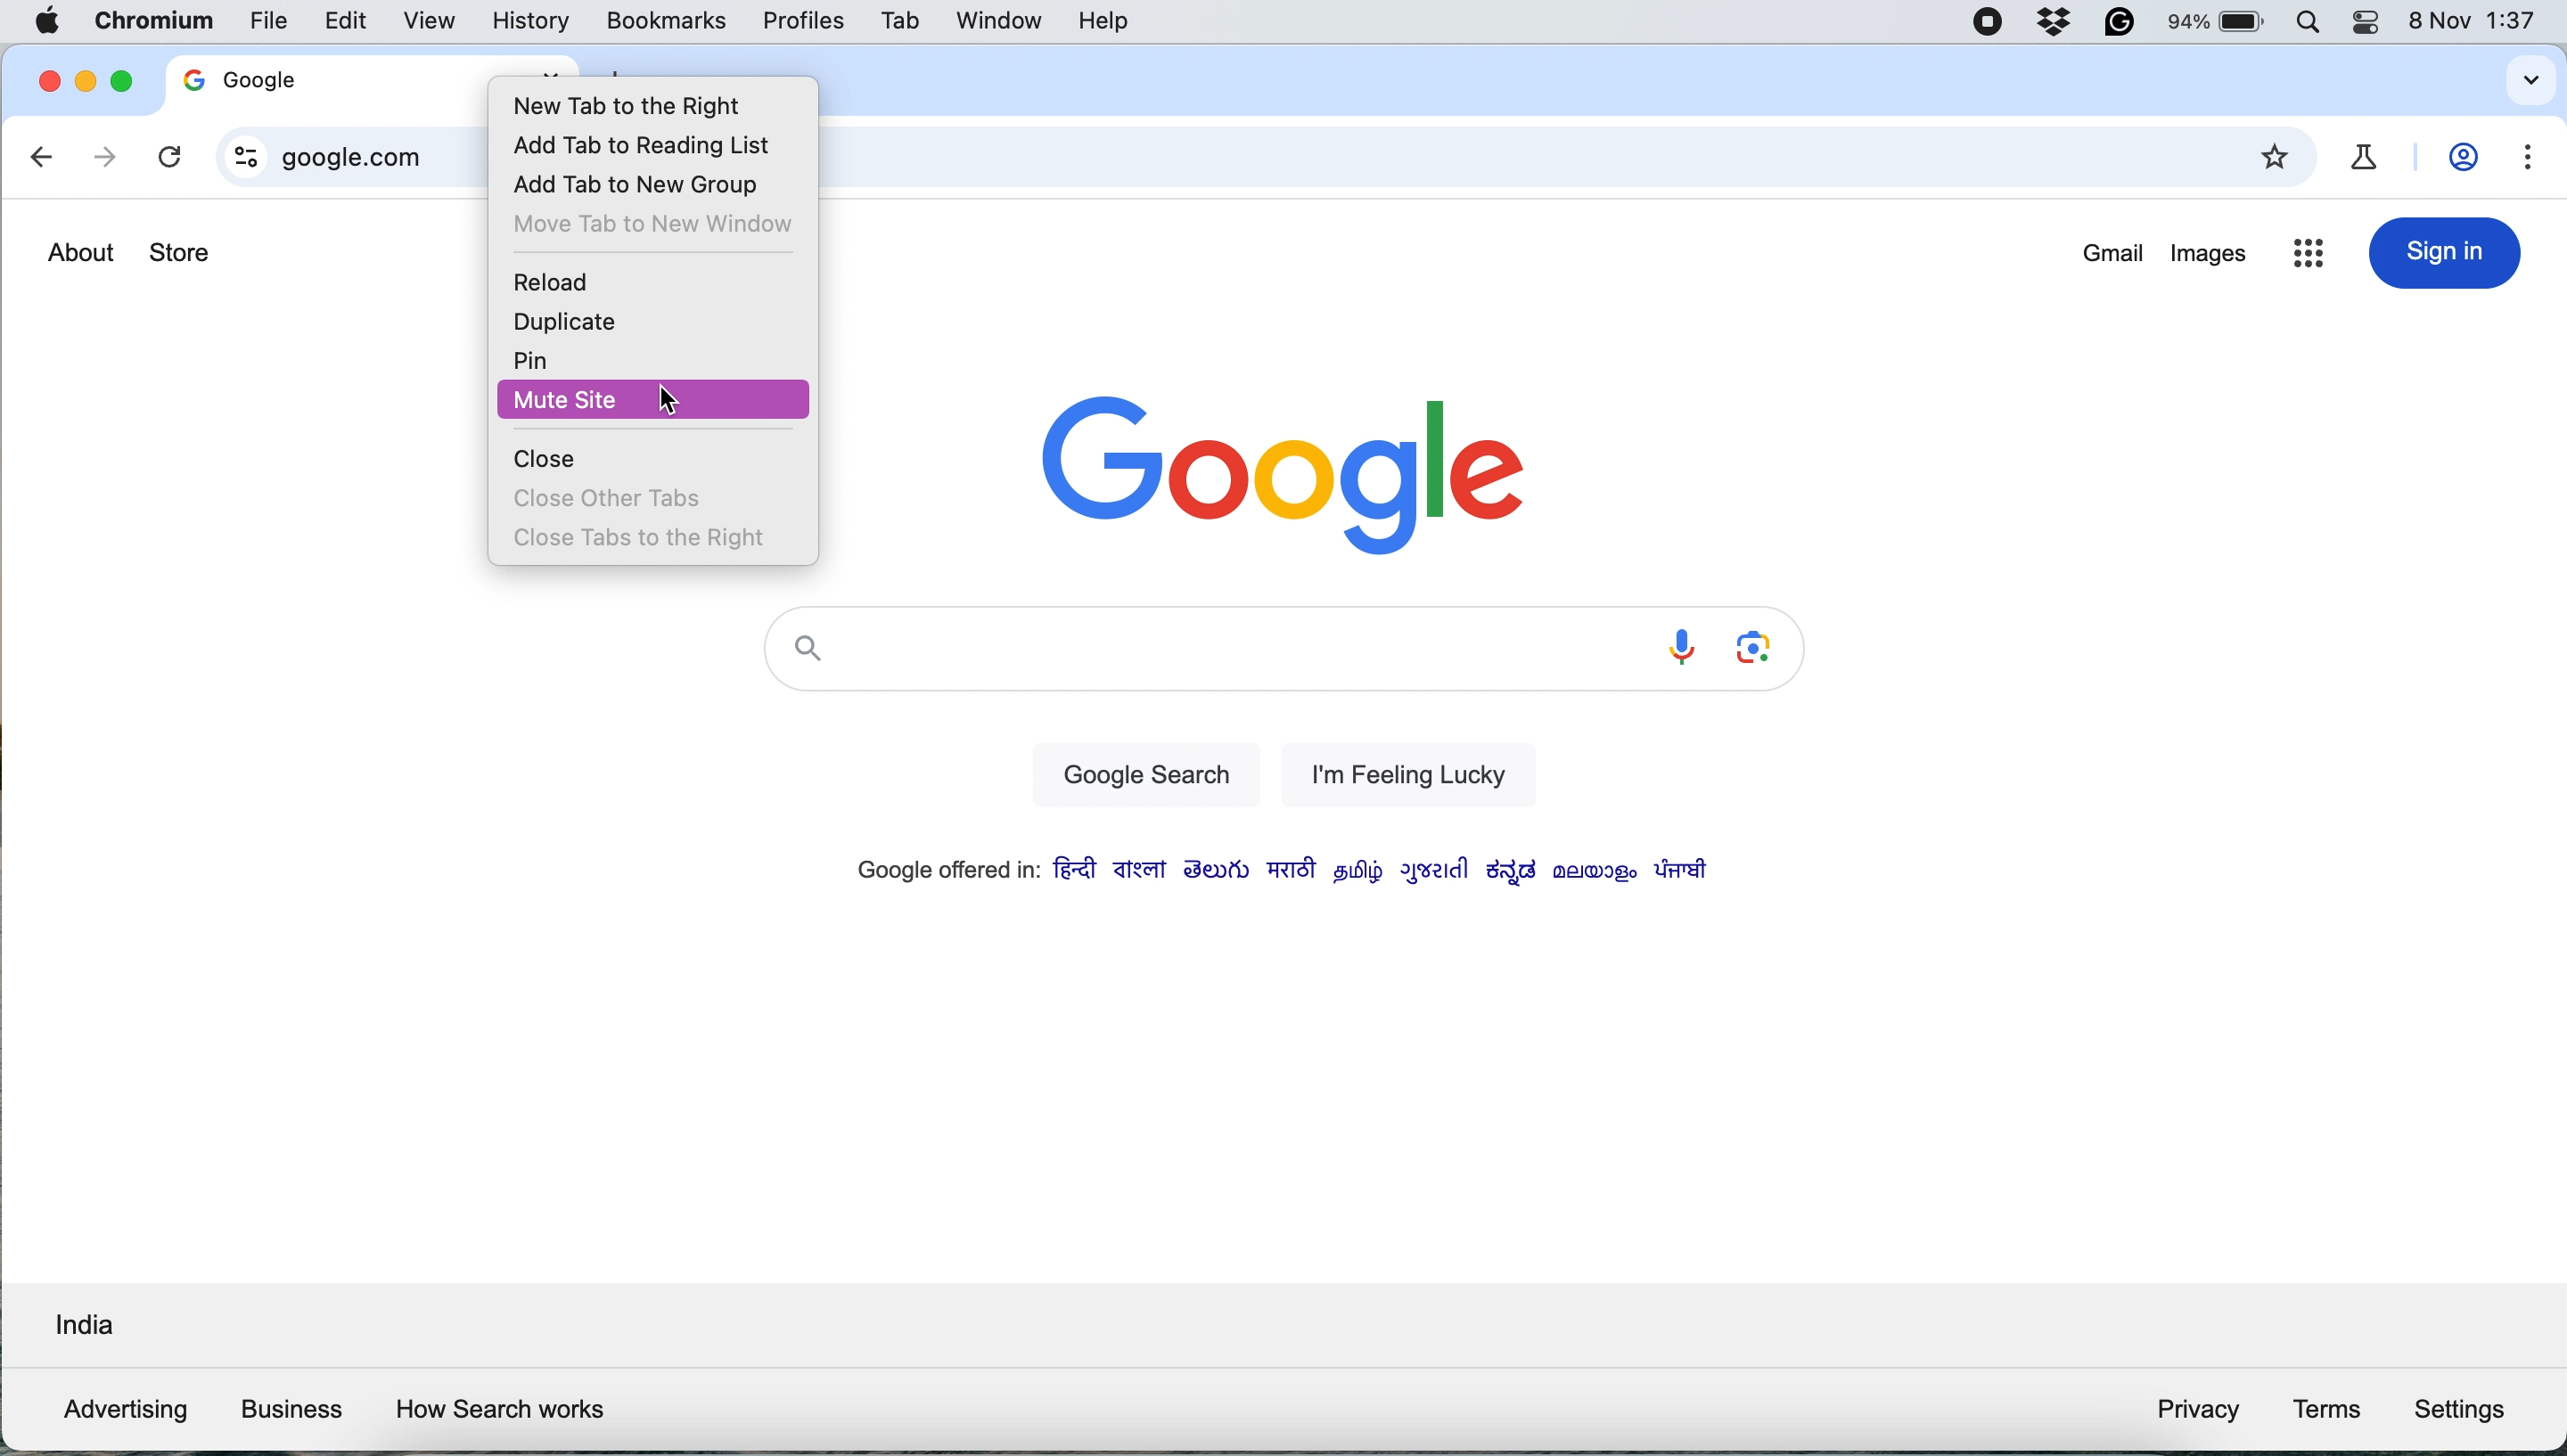 The height and width of the screenshot is (1456, 2567). Describe the element at coordinates (1277, 872) in the screenshot. I see `google languages` at that location.